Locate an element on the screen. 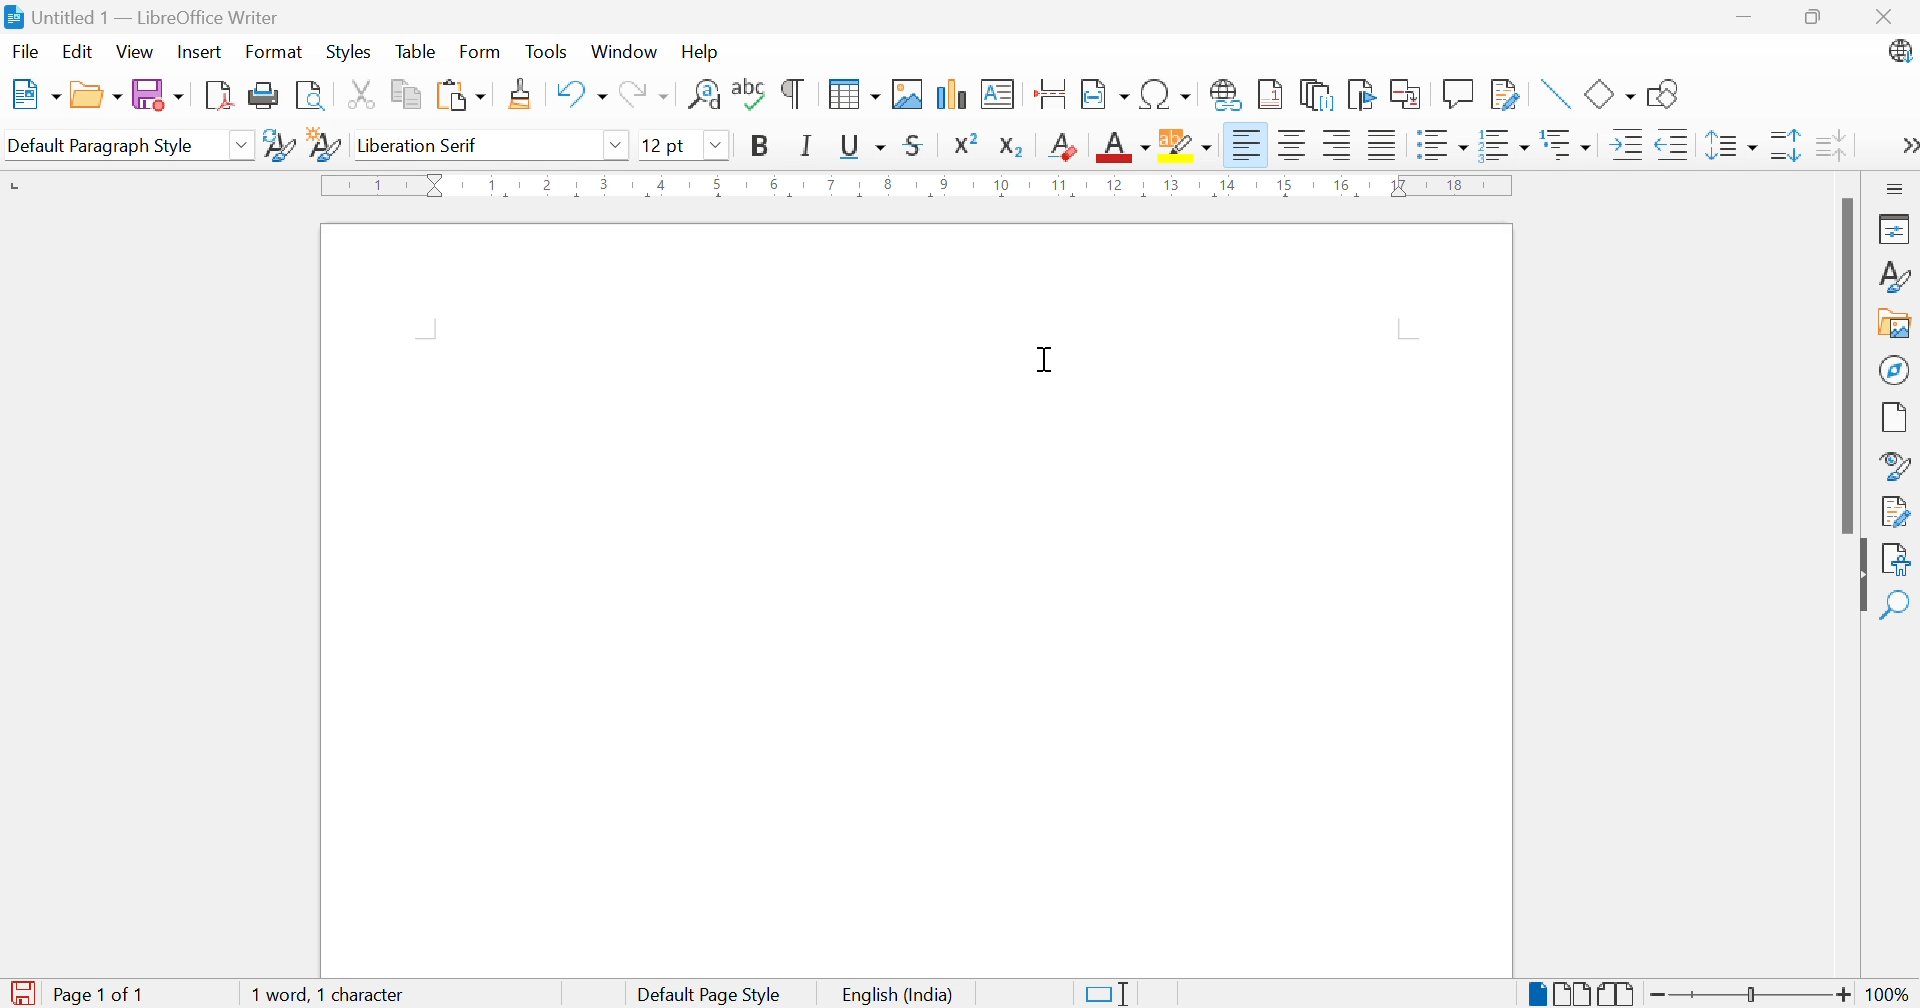 Image resolution: width=1920 pixels, height=1008 pixels. Page 1 of 1 is located at coordinates (104, 994).